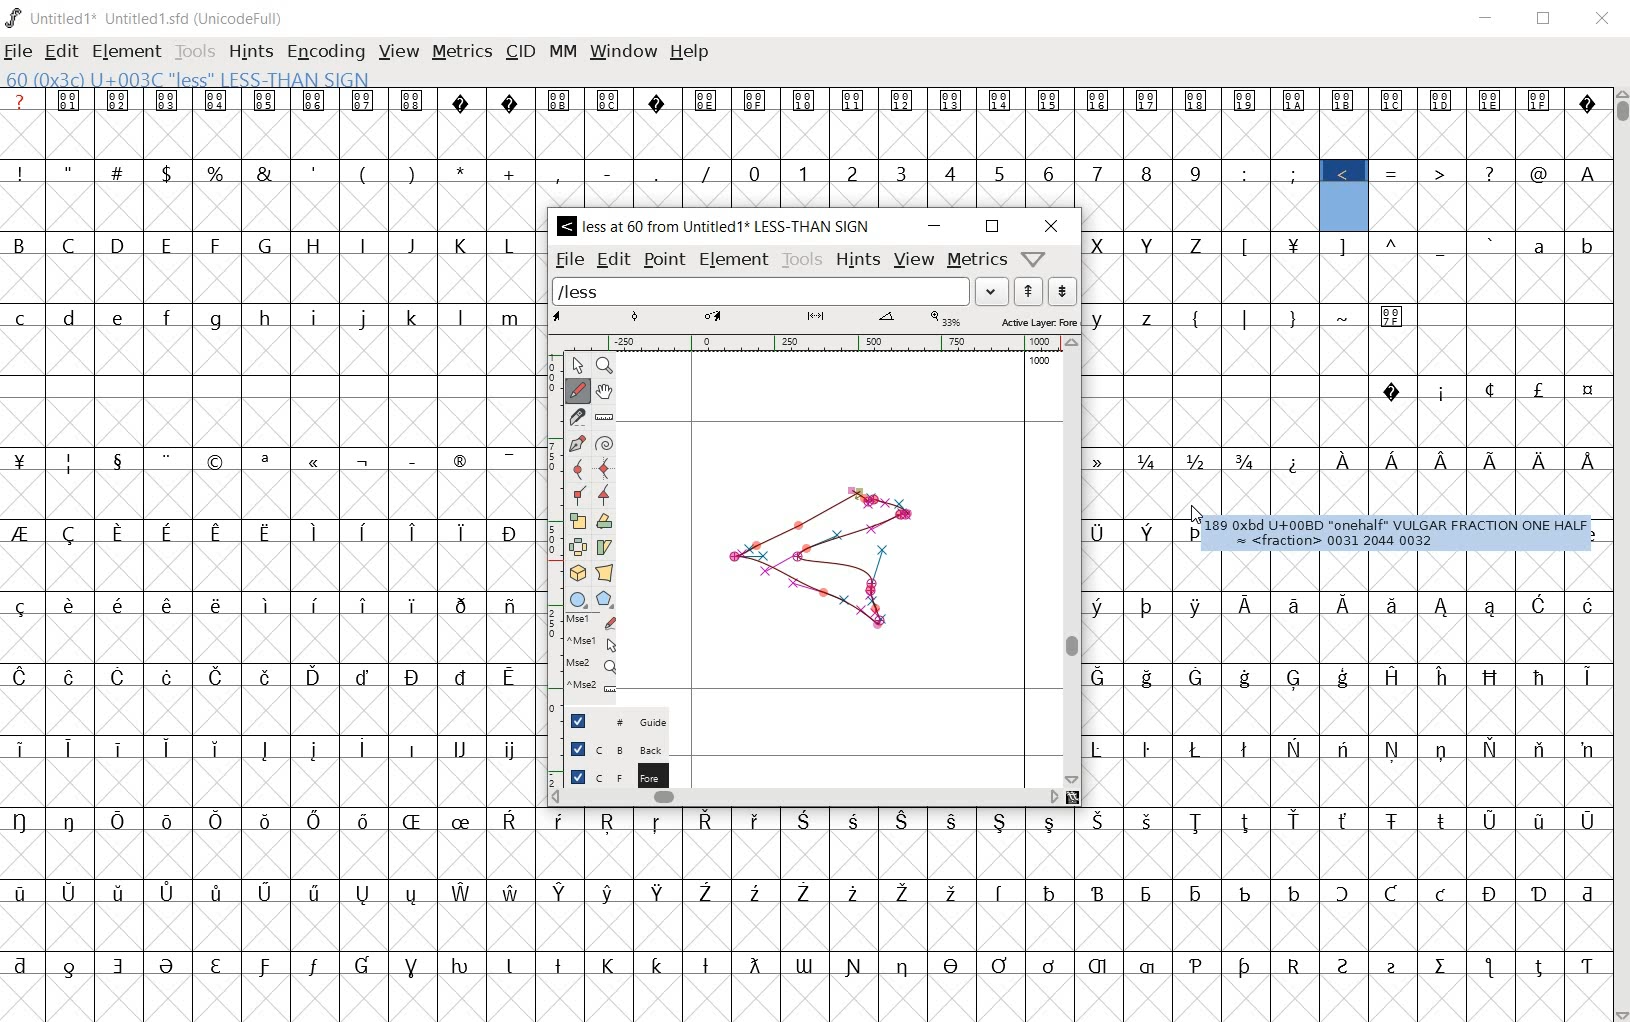 The height and width of the screenshot is (1022, 1630). Describe the element at coordinates (1296, 316) in the screenshot. I see `symbols` at that location.